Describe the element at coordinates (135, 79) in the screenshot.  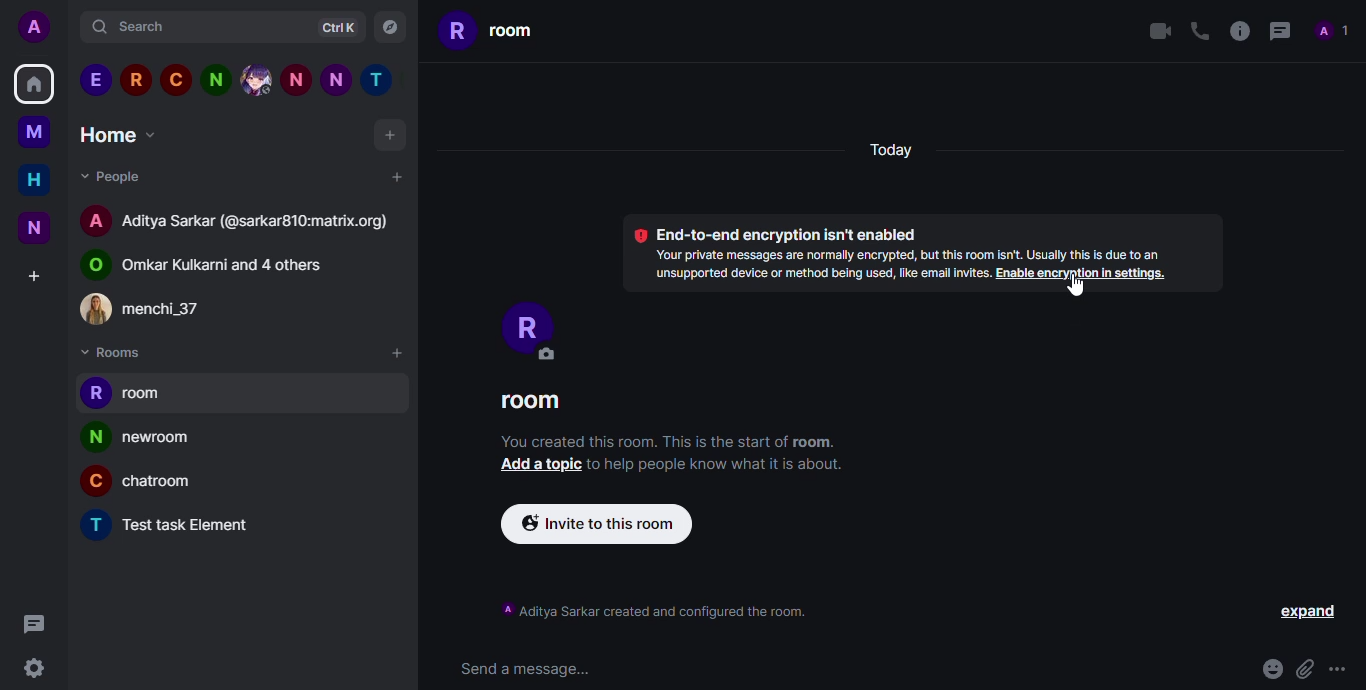
I see `people 2` at that location.